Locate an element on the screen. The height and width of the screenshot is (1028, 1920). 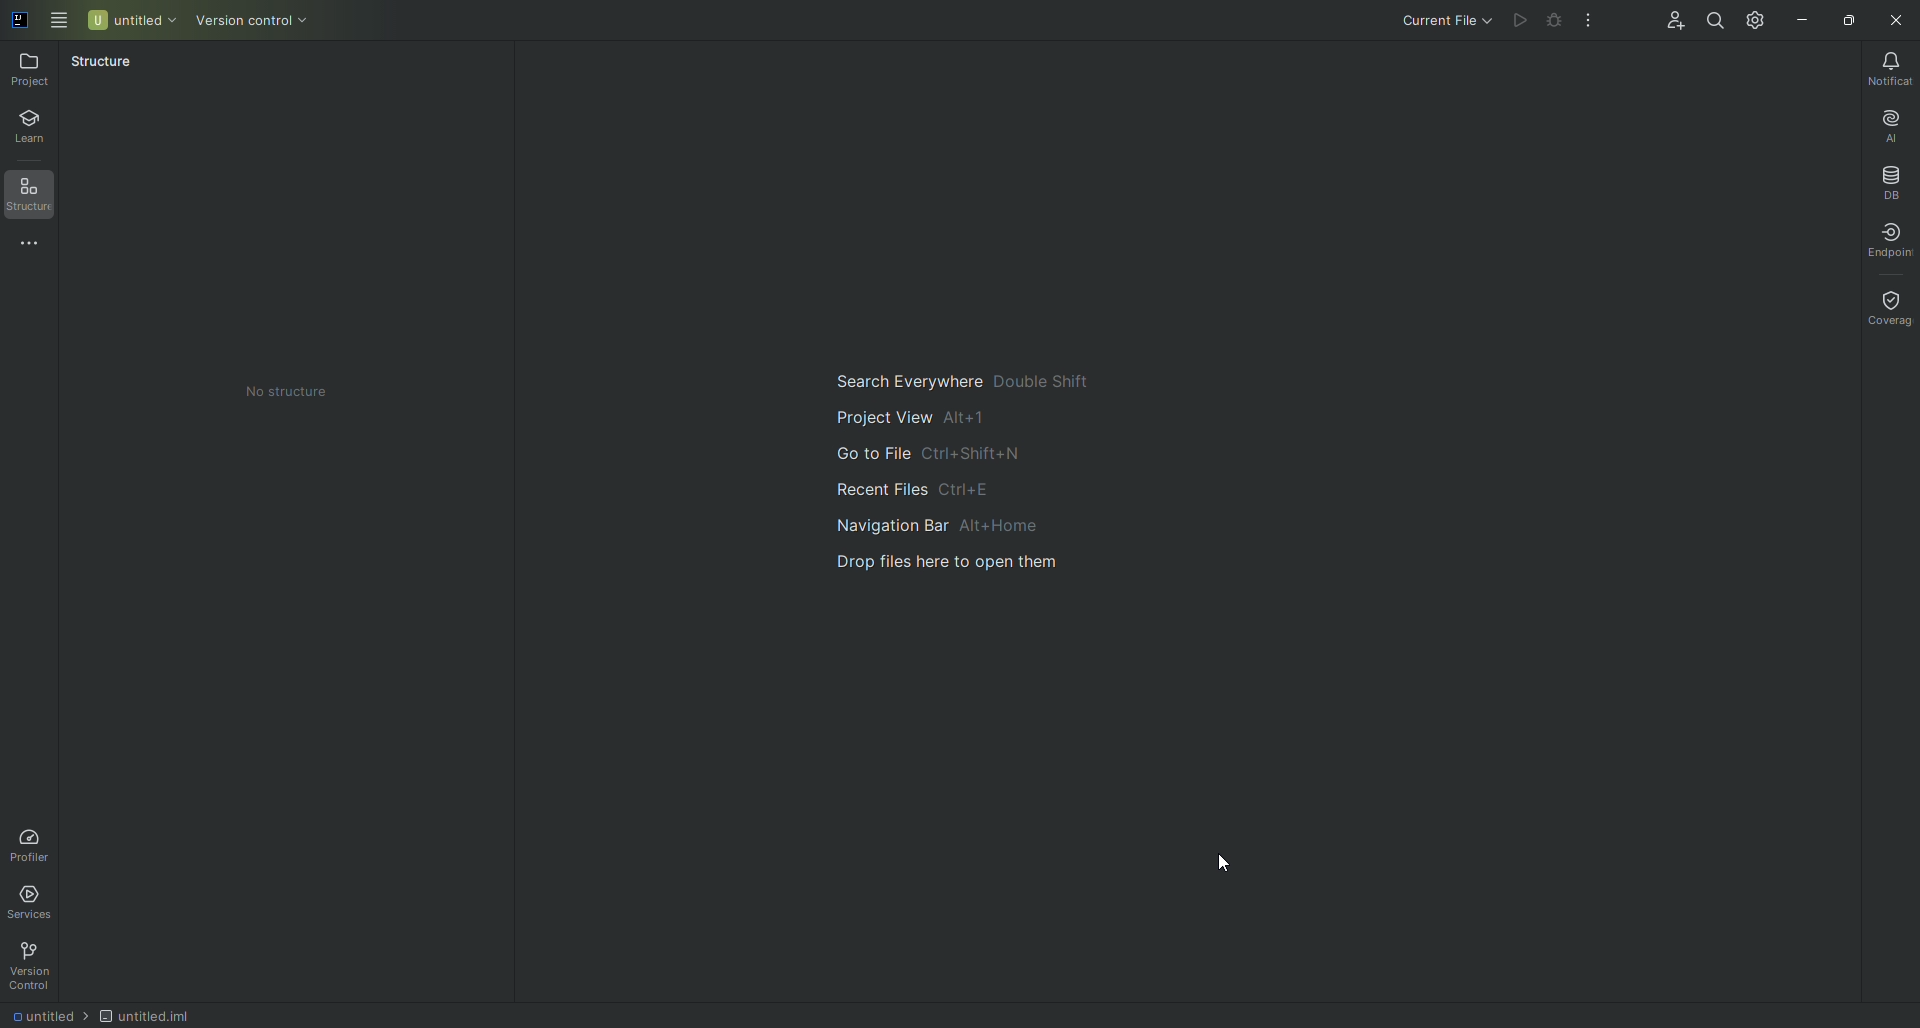
Services is located at coordinates (36, 899).